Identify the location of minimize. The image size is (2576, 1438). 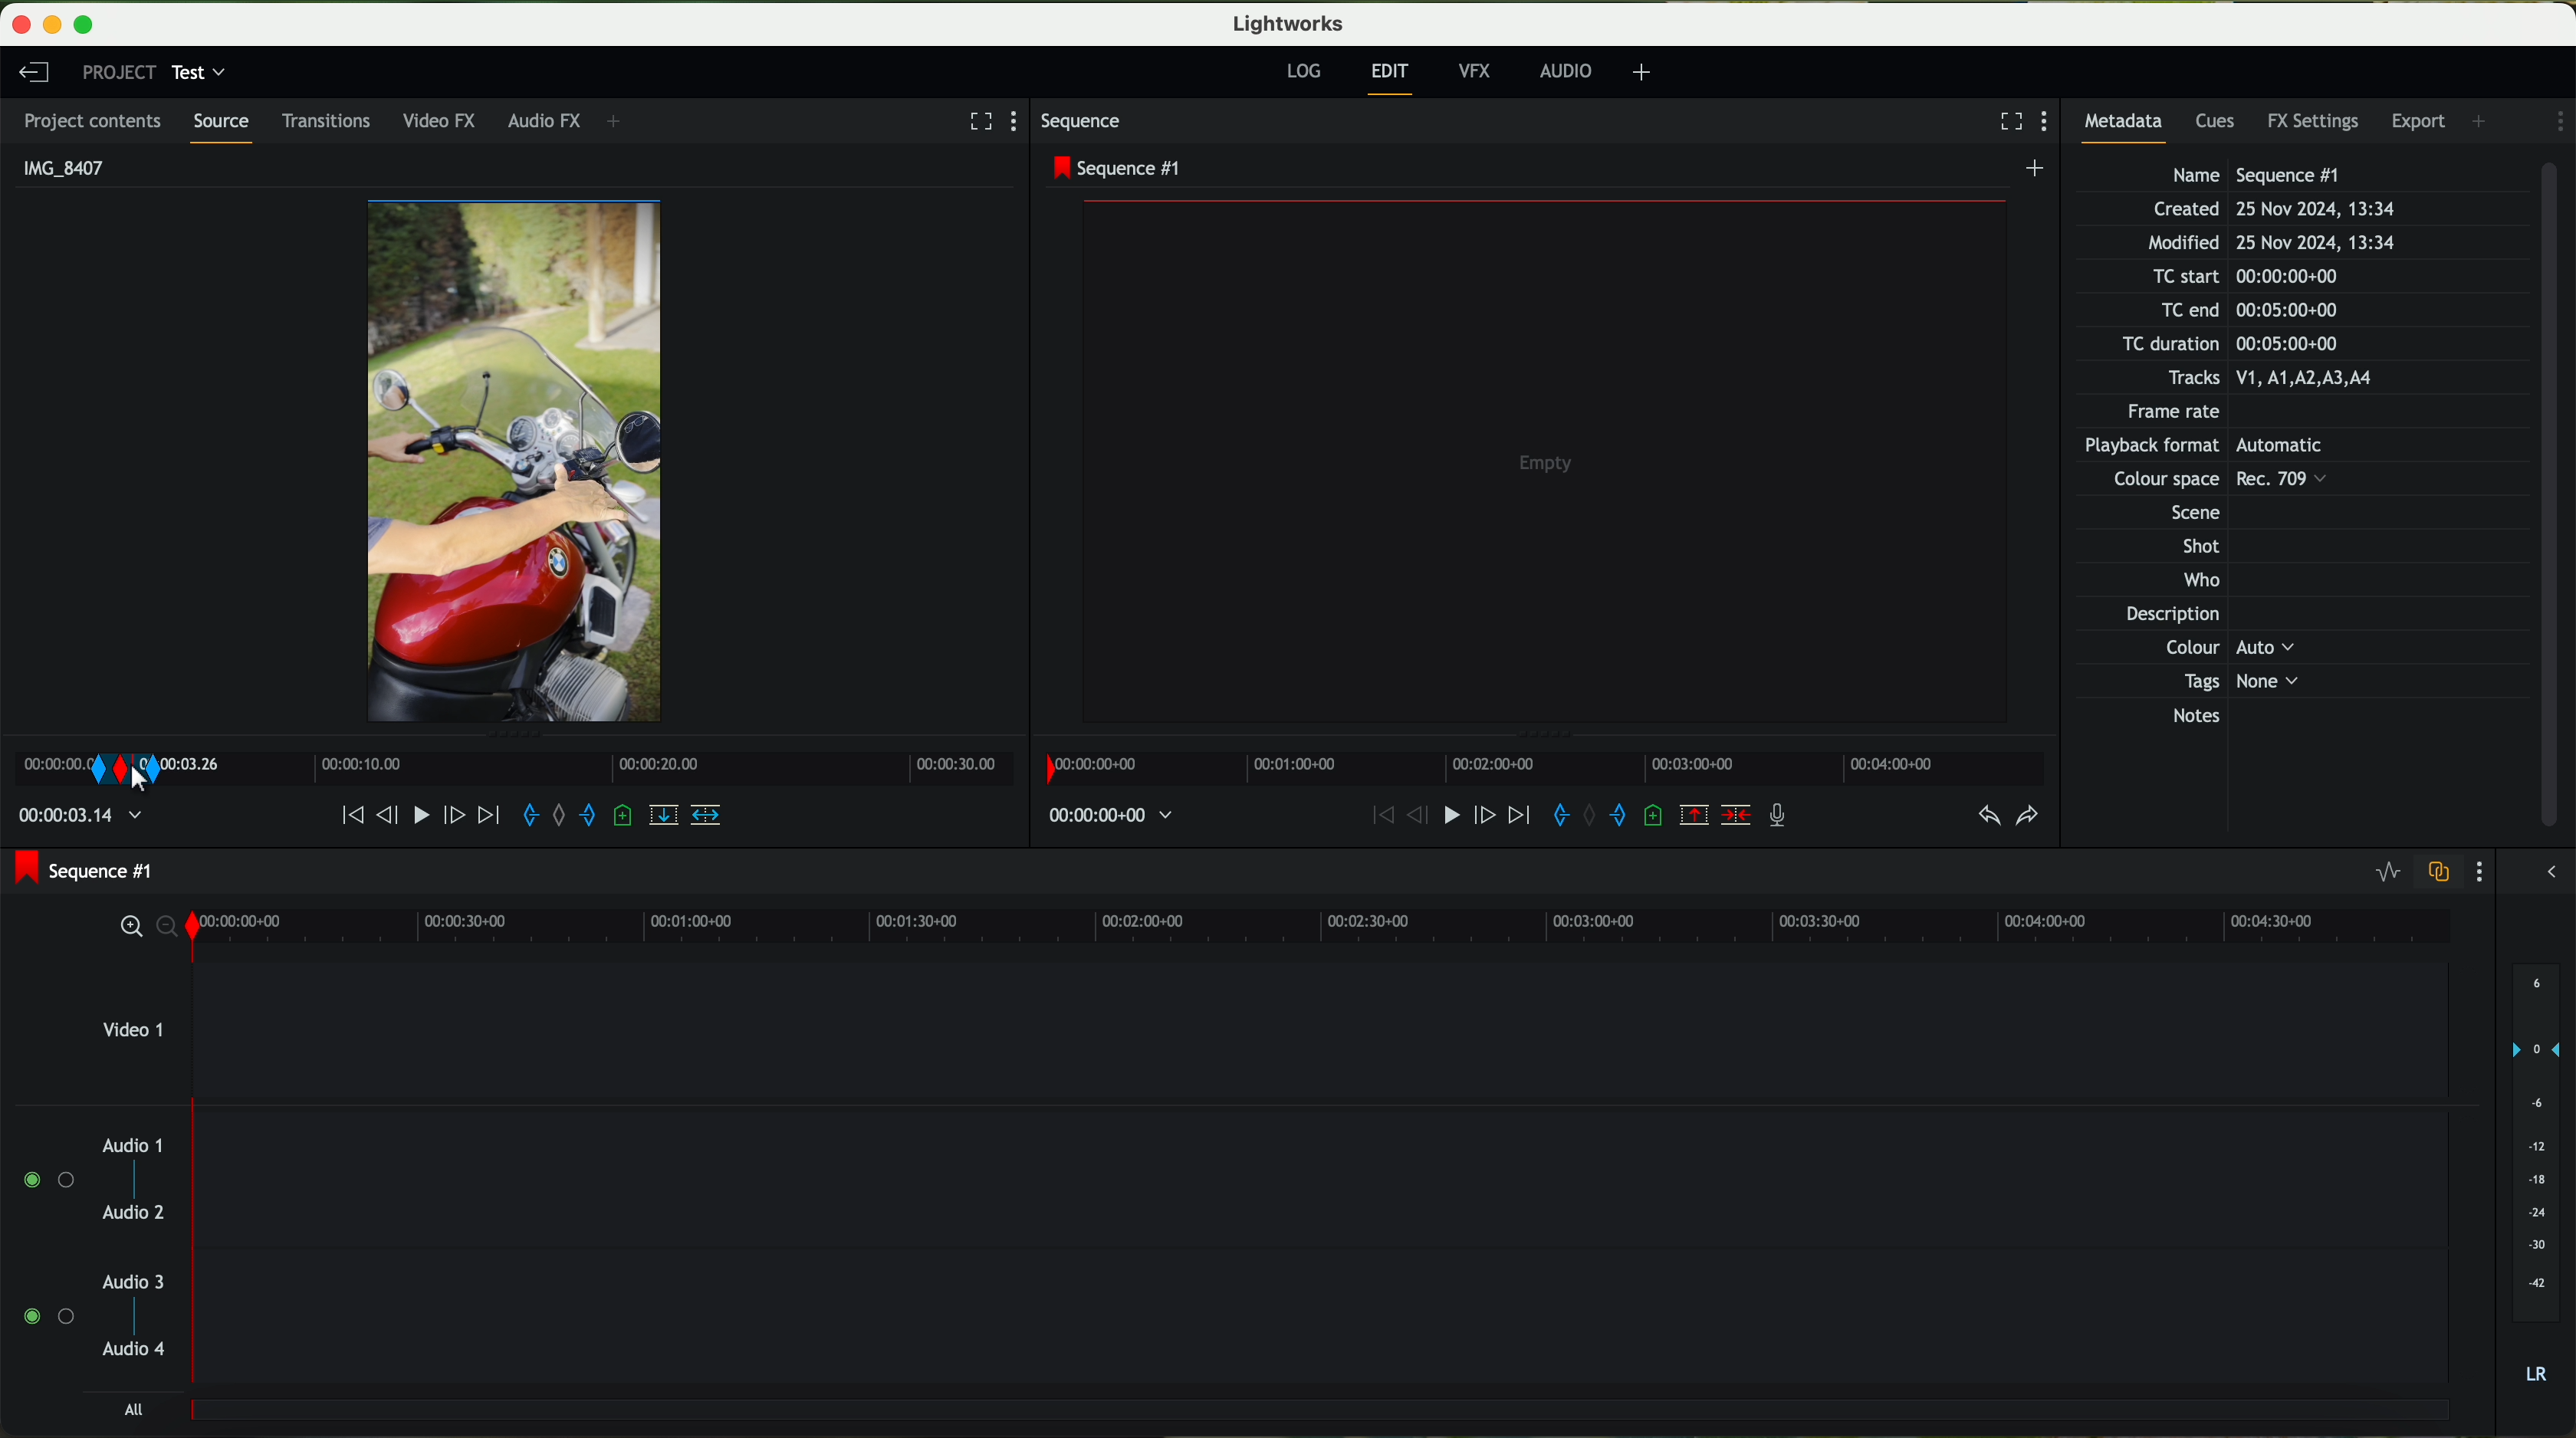
(47, 22).